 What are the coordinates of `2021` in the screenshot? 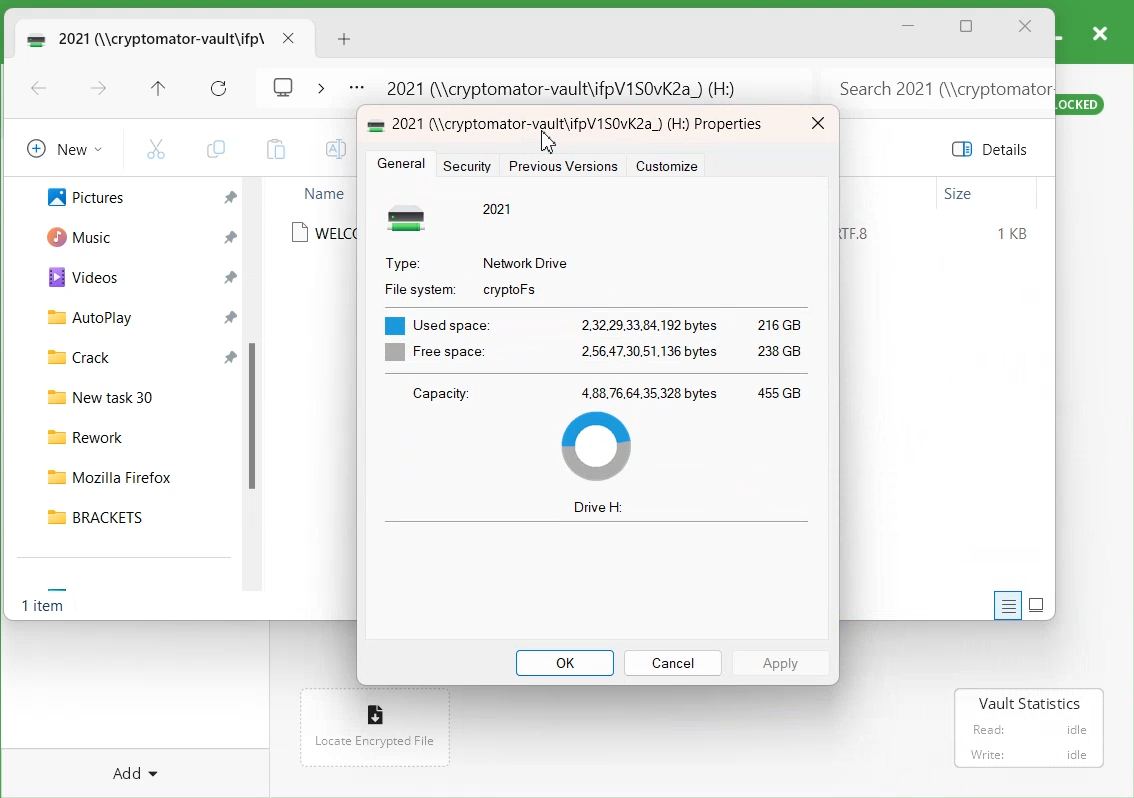 It's located at (499, 208).